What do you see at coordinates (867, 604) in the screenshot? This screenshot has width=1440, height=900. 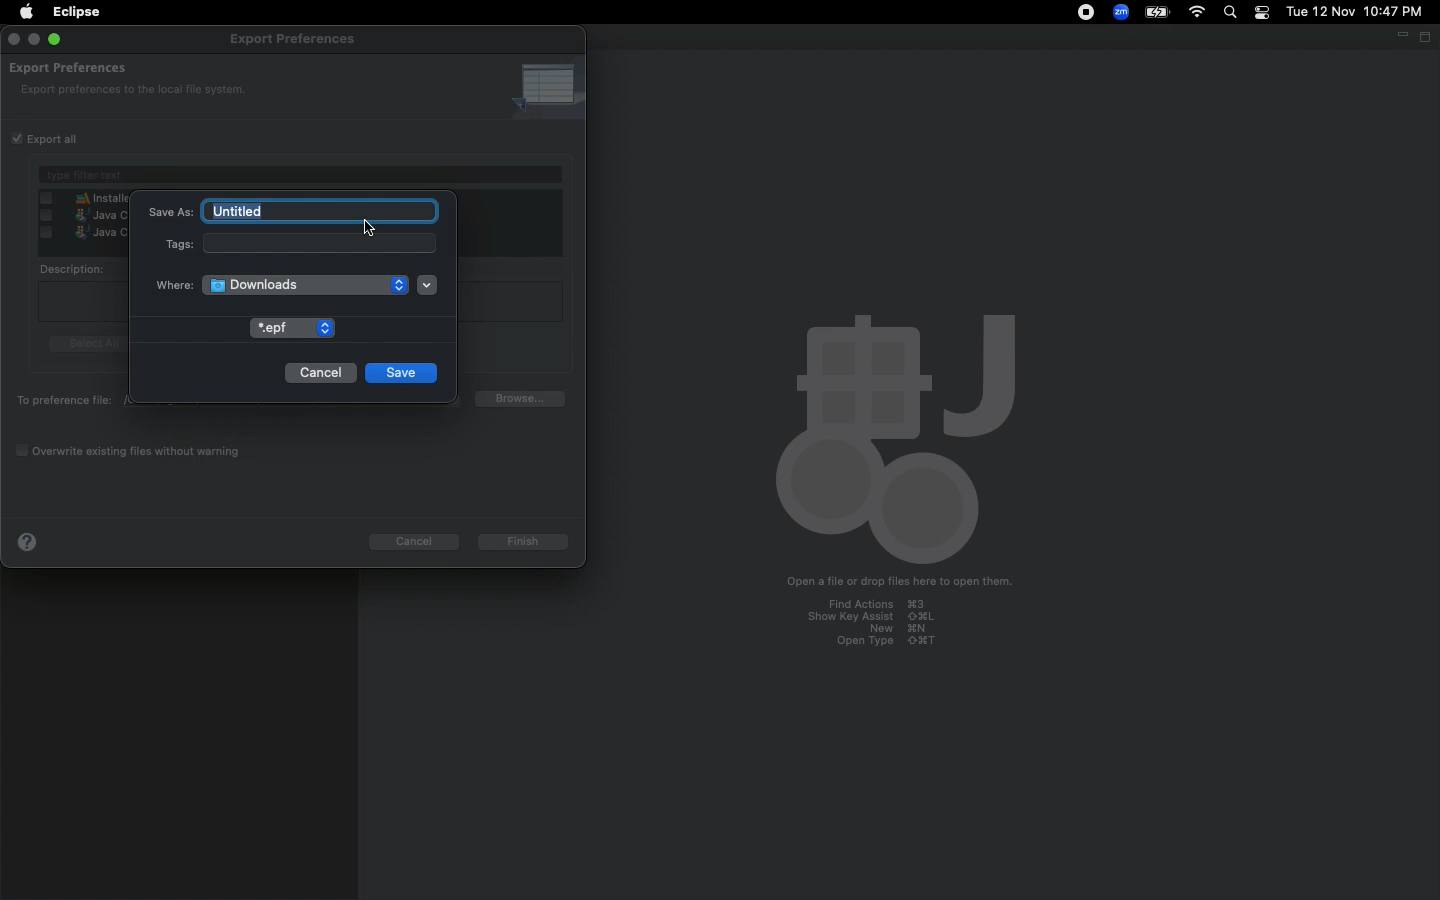 I see `find actions ` at bounding box center [867, 604].